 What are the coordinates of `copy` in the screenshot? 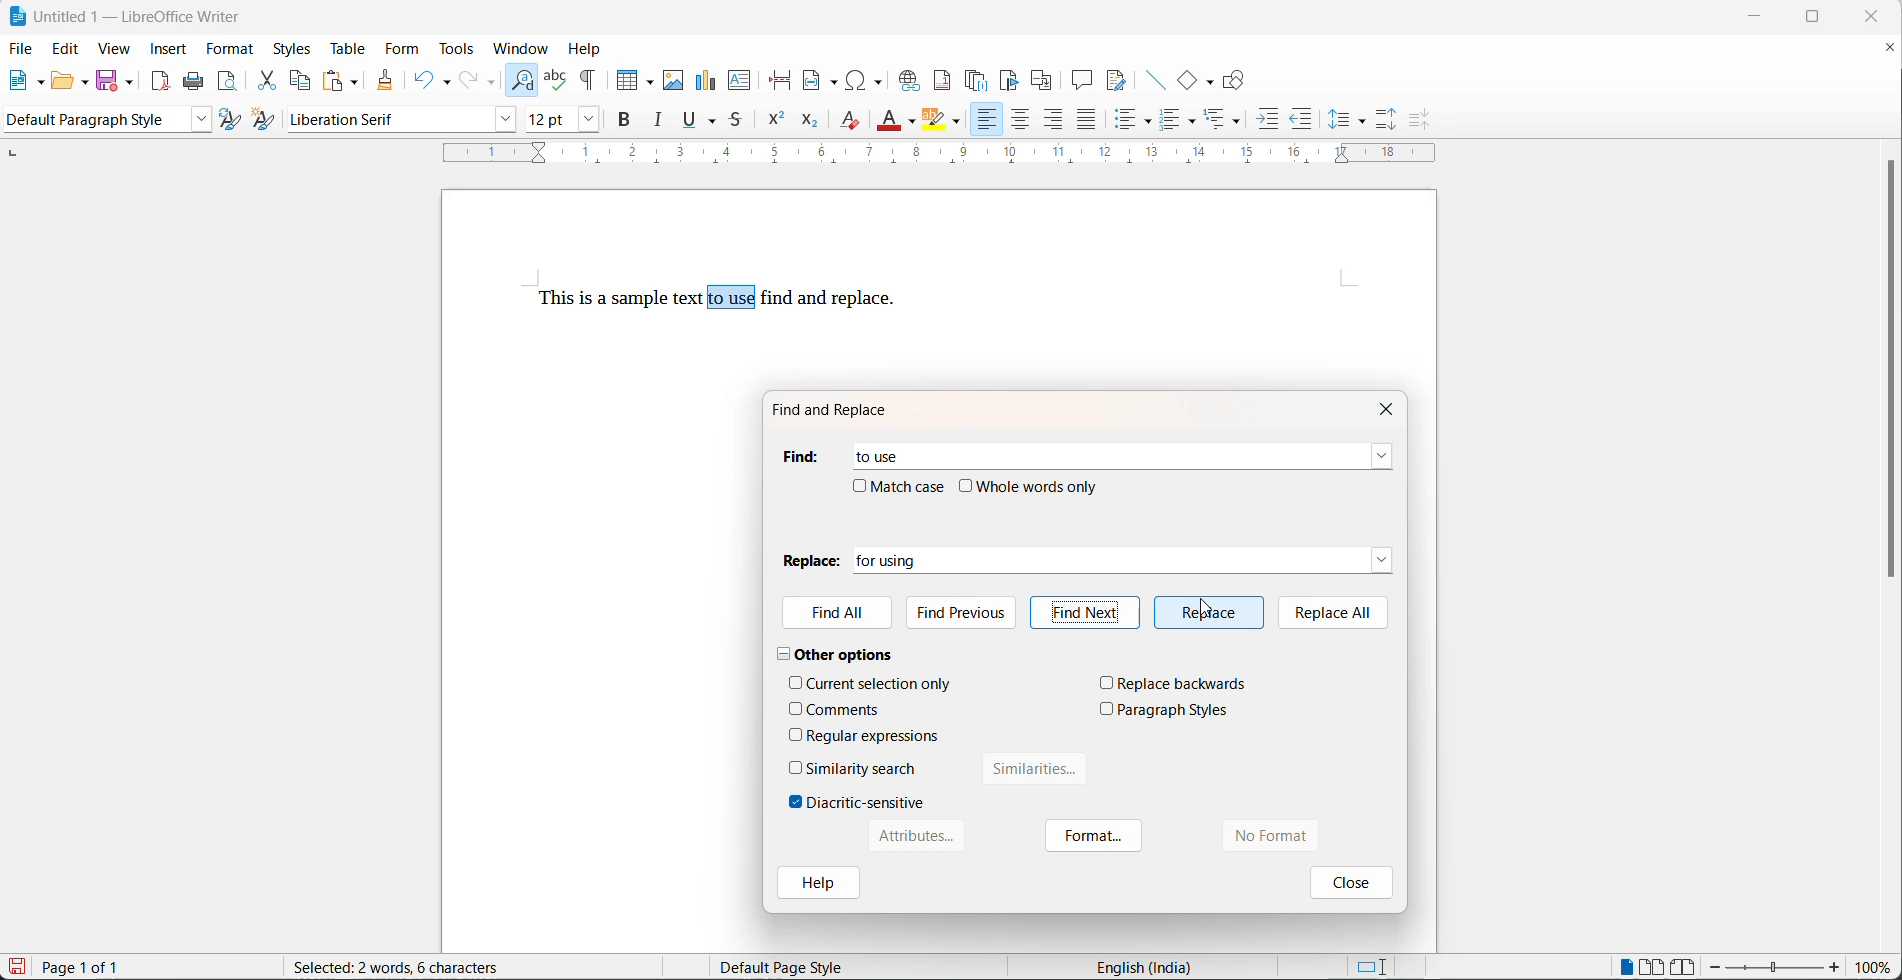 It's located at (303, 80).